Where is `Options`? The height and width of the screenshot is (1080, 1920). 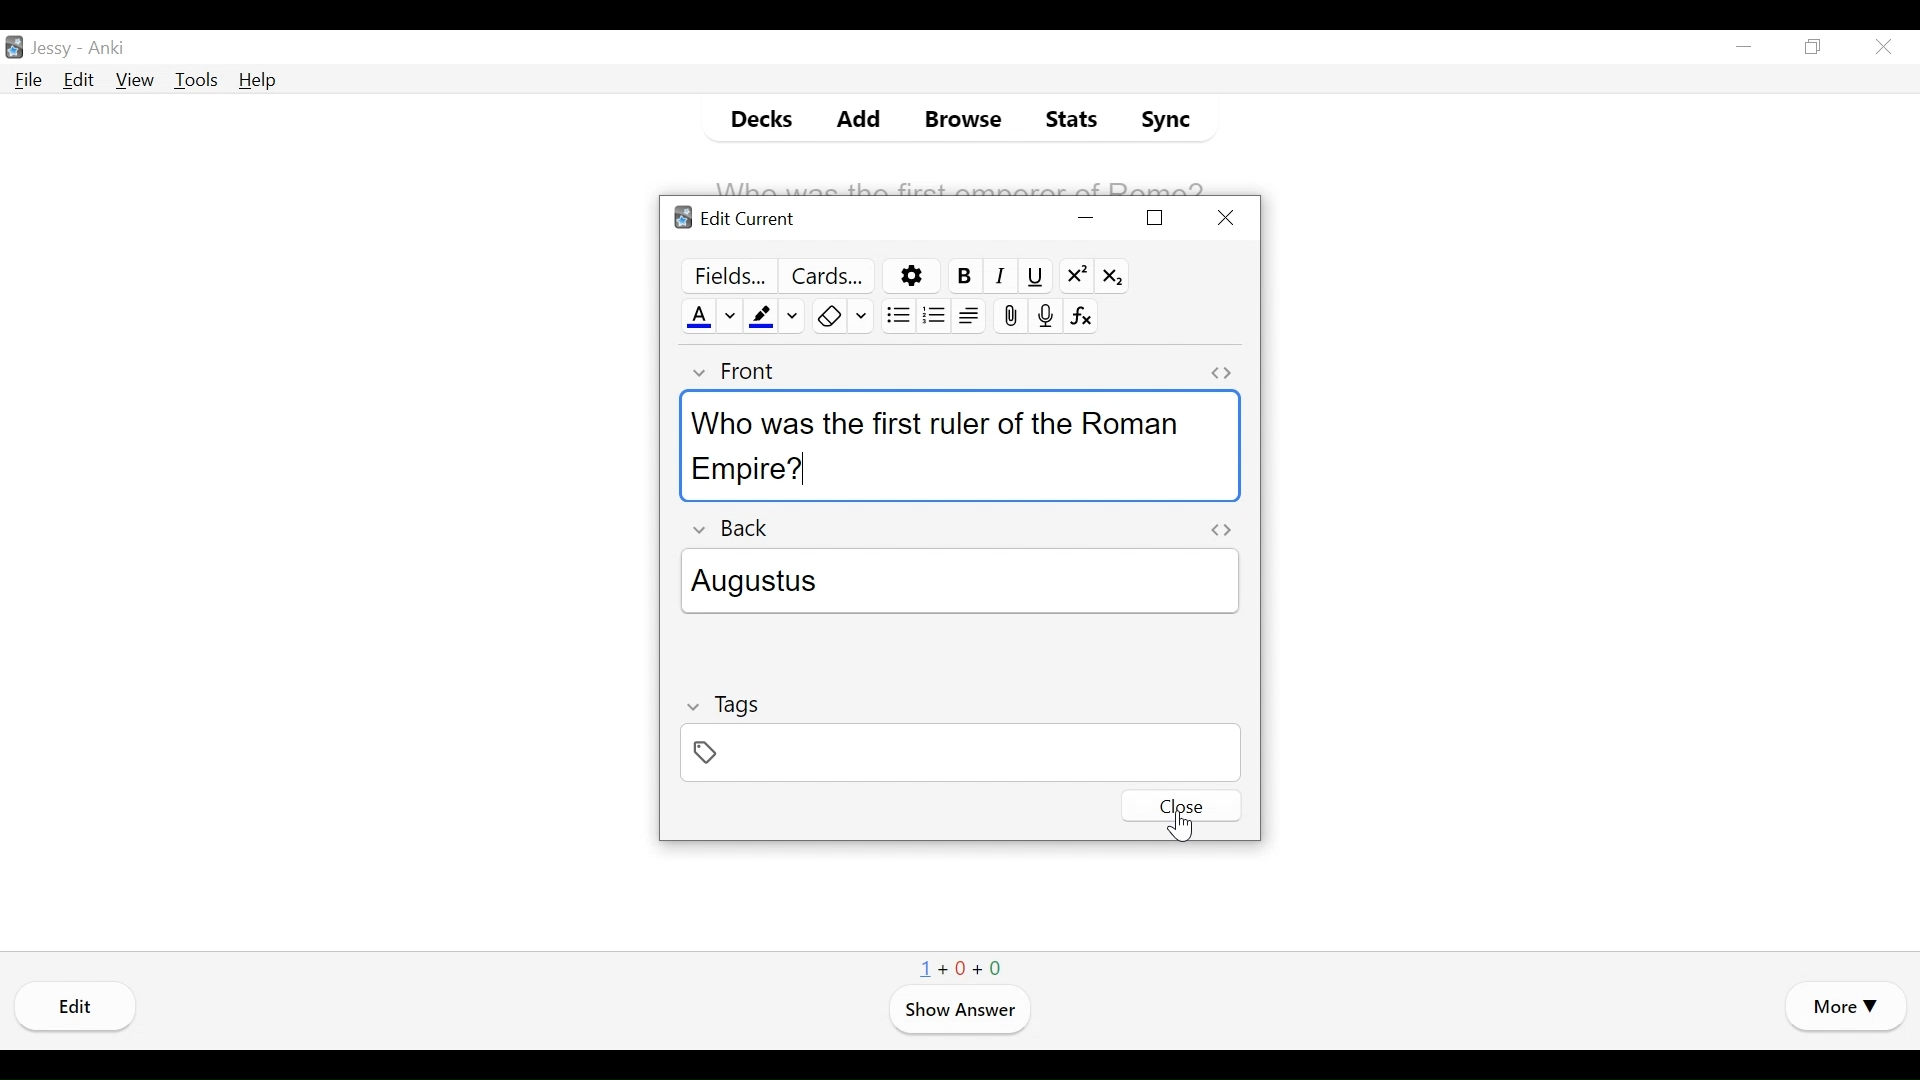
Options is located at coordinates (908, 275).